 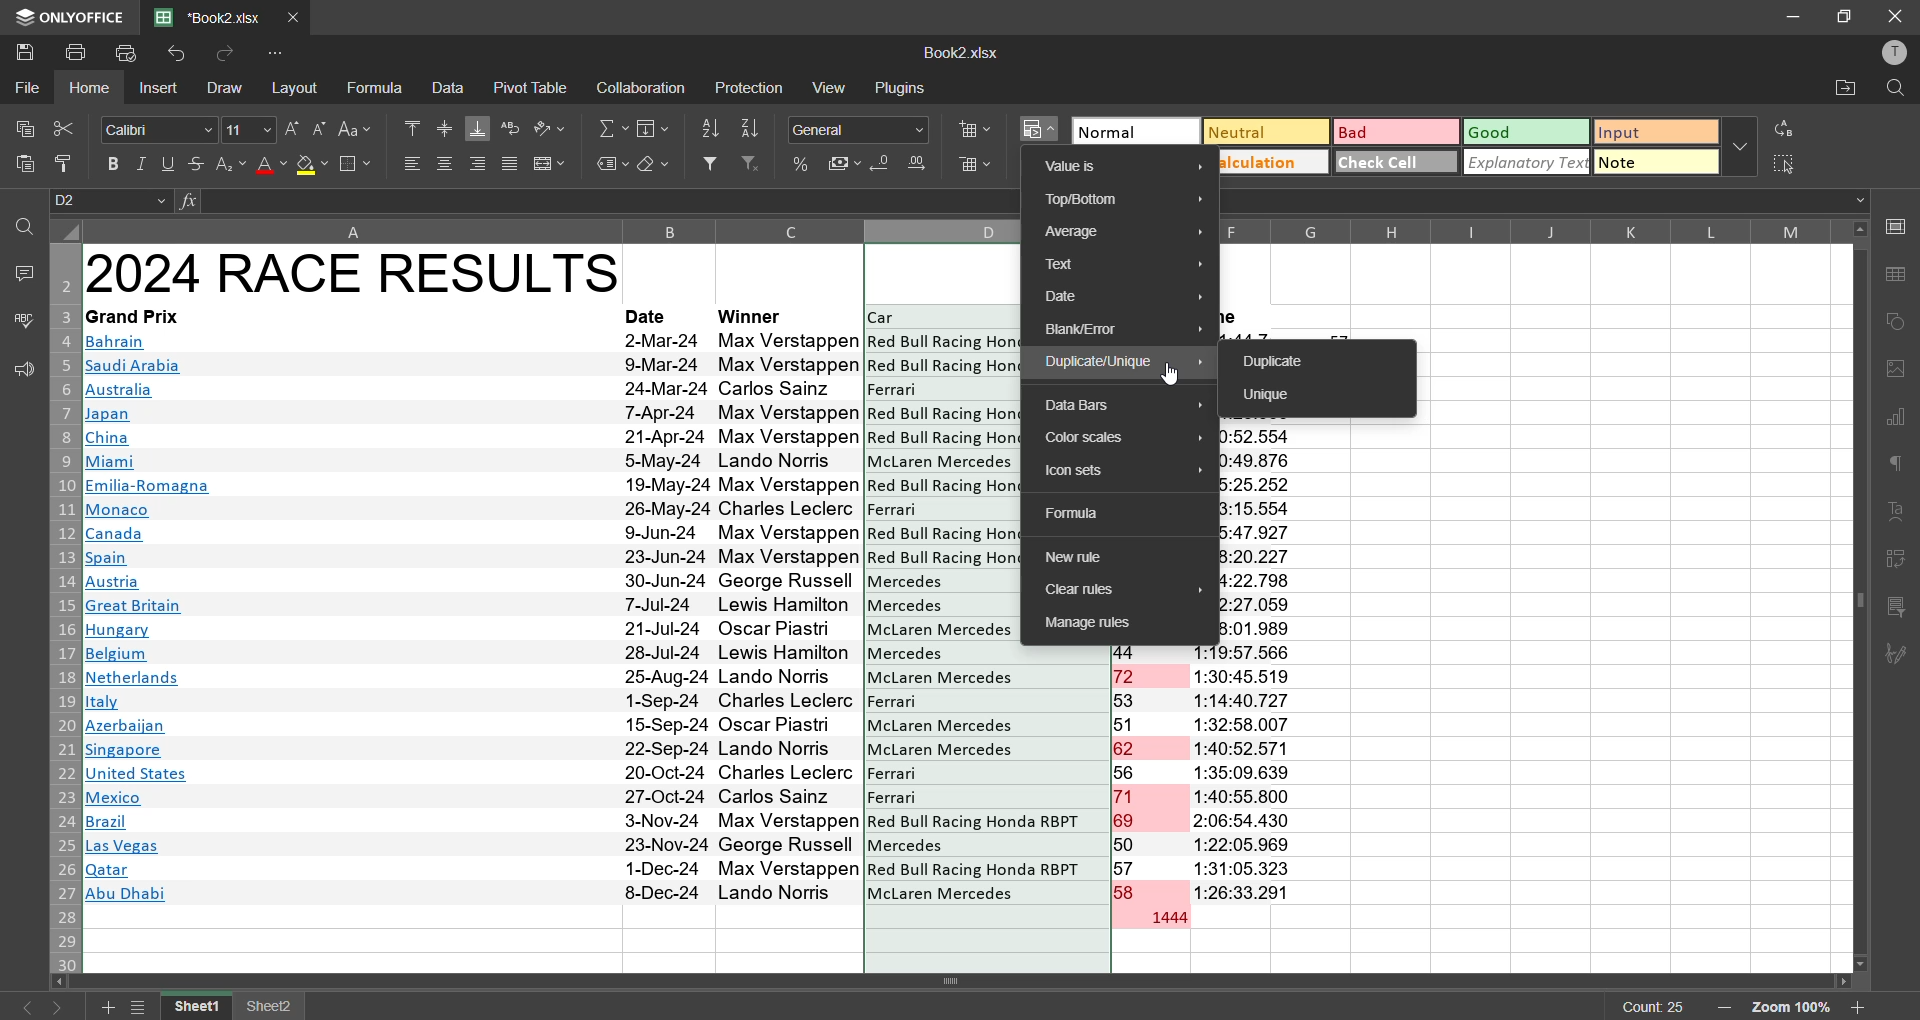 What do you see at coordinates (1654, 1007) in the screenshot?
I see `count 25` at bounding box center [1654, 1007].